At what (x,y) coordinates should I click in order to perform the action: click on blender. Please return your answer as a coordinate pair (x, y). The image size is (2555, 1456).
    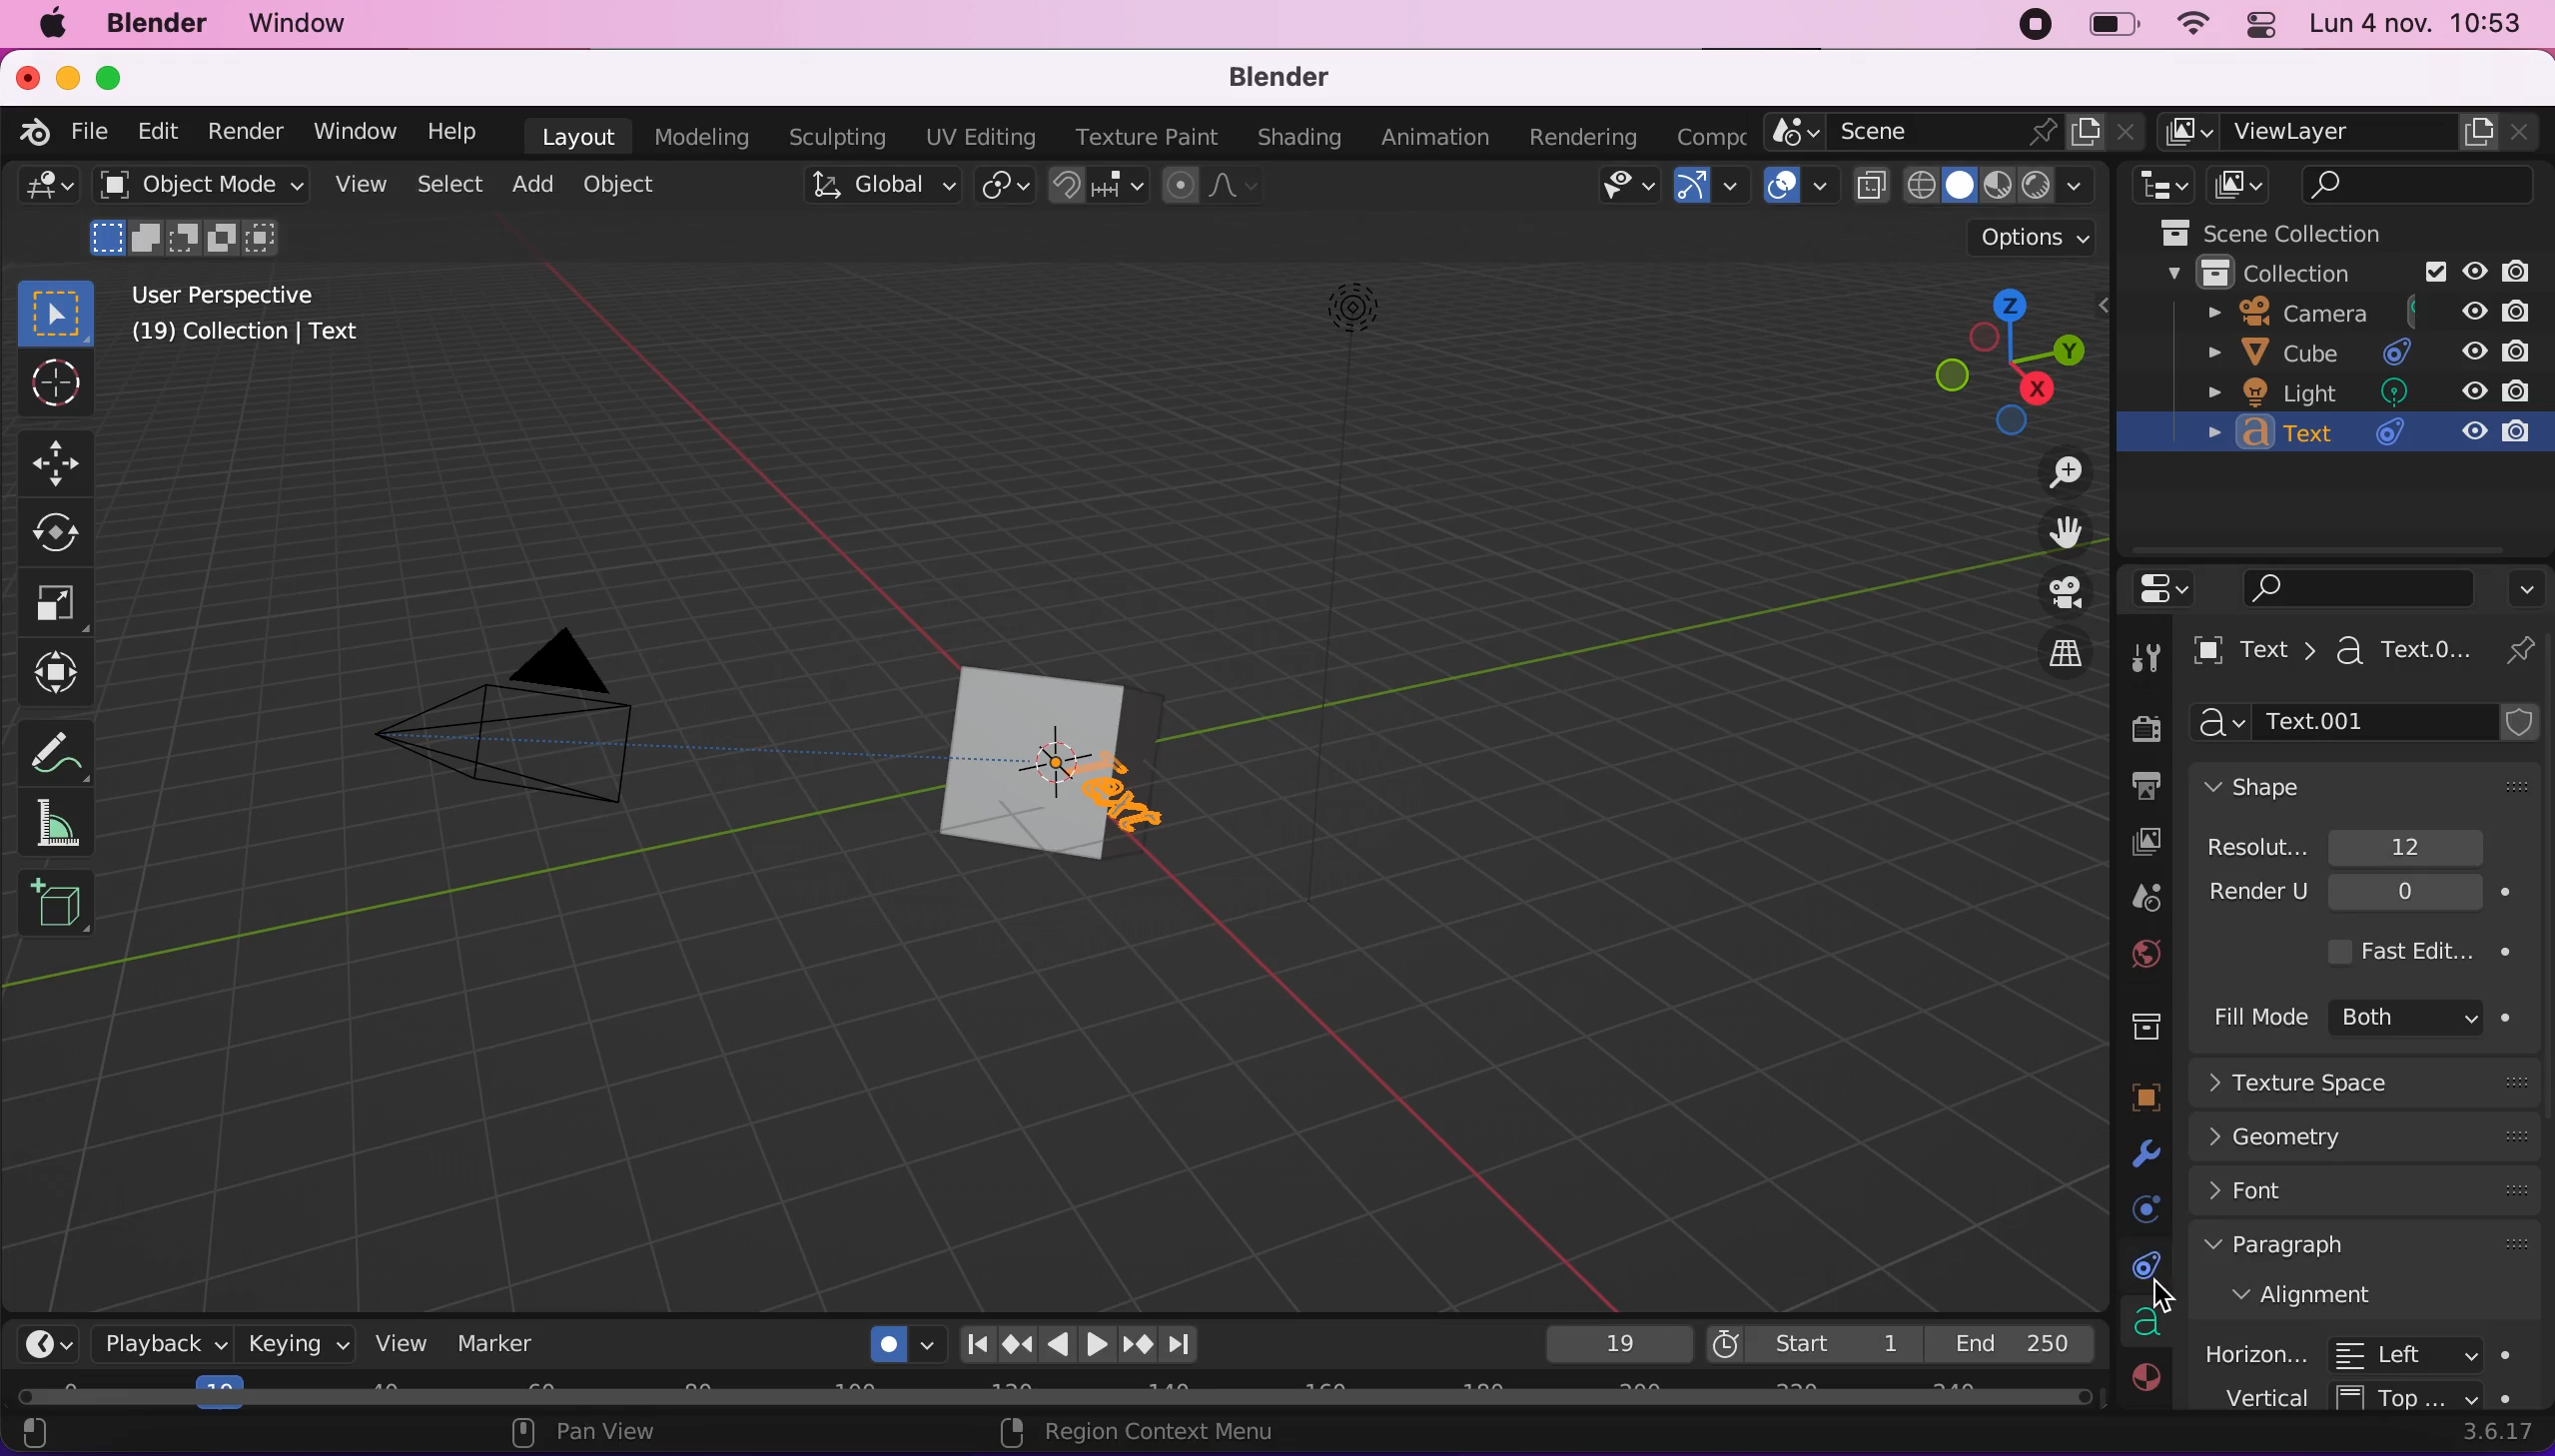
    Looking at the image, I should click on (168, 26).